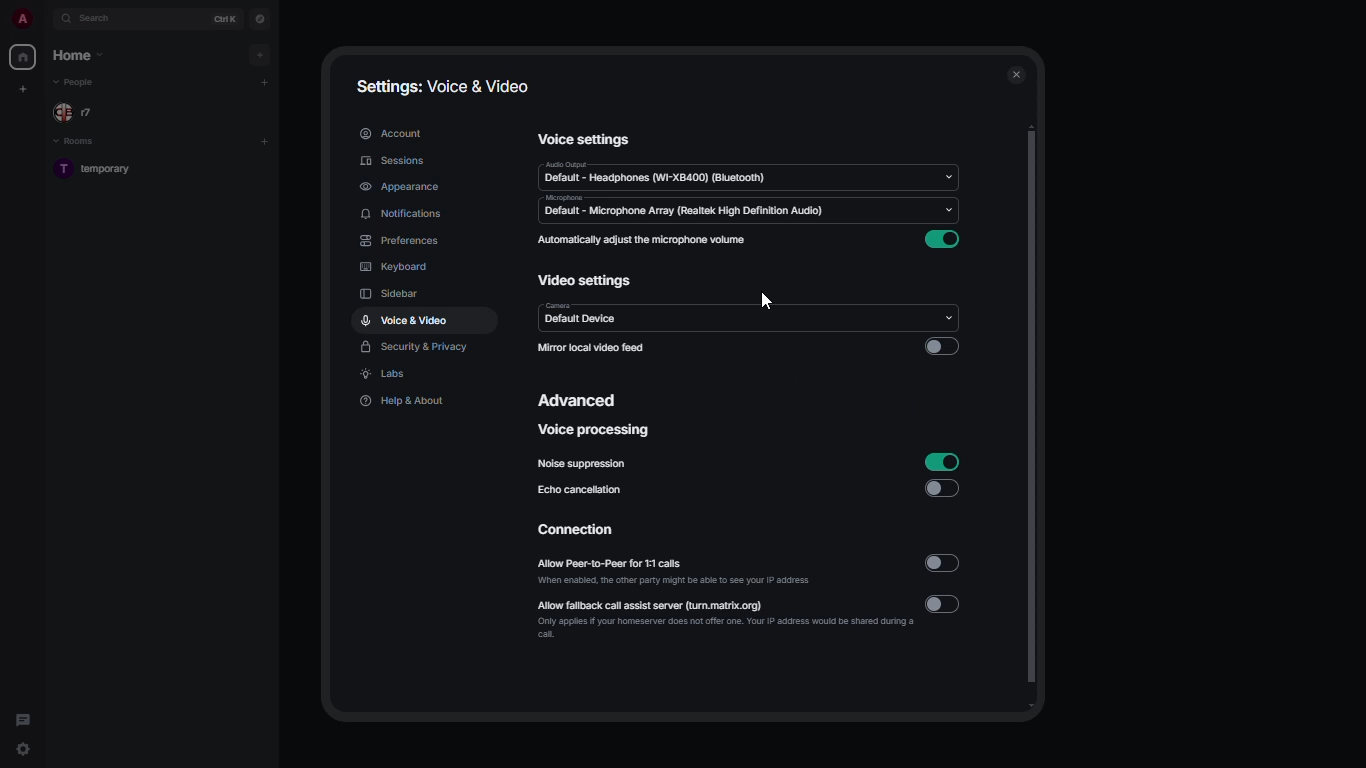  I want to click on allow peer-to-peer for 1:1 calls, so click(673, 569).